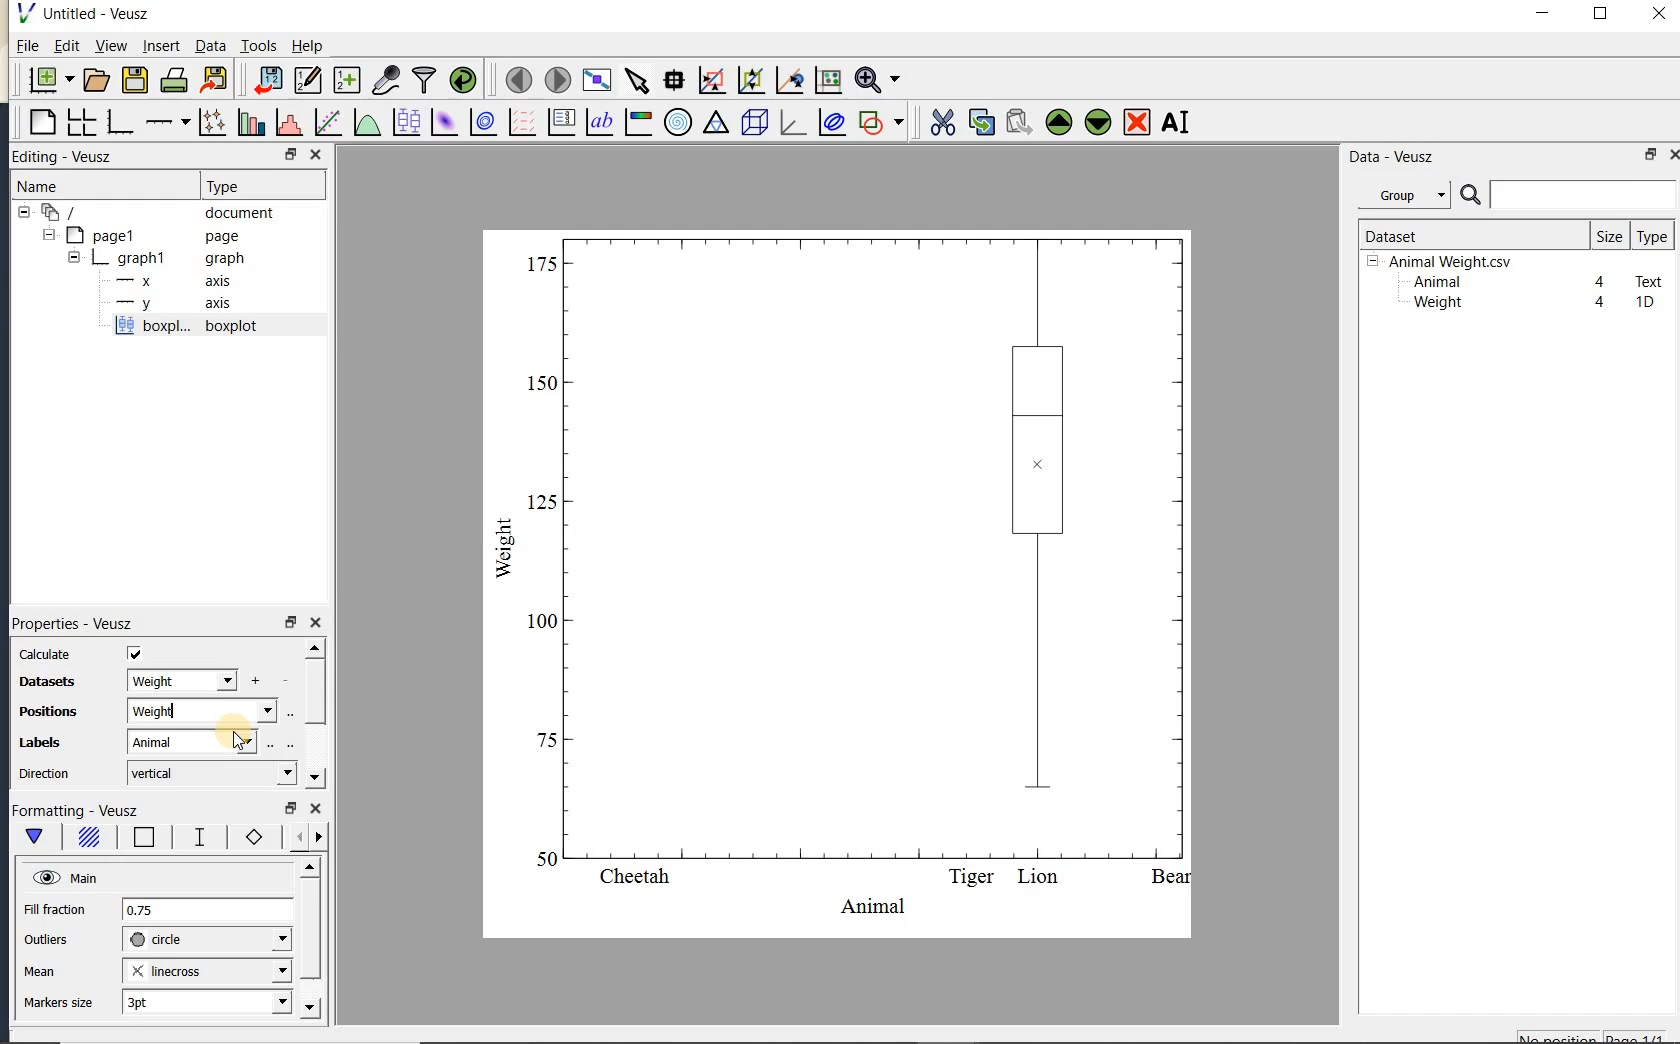 This screenshot has height=1044, width=1680. What do you see at coordinates (210, 45) in the screenshot?
I see `Data` at bounding box center [210, 45].